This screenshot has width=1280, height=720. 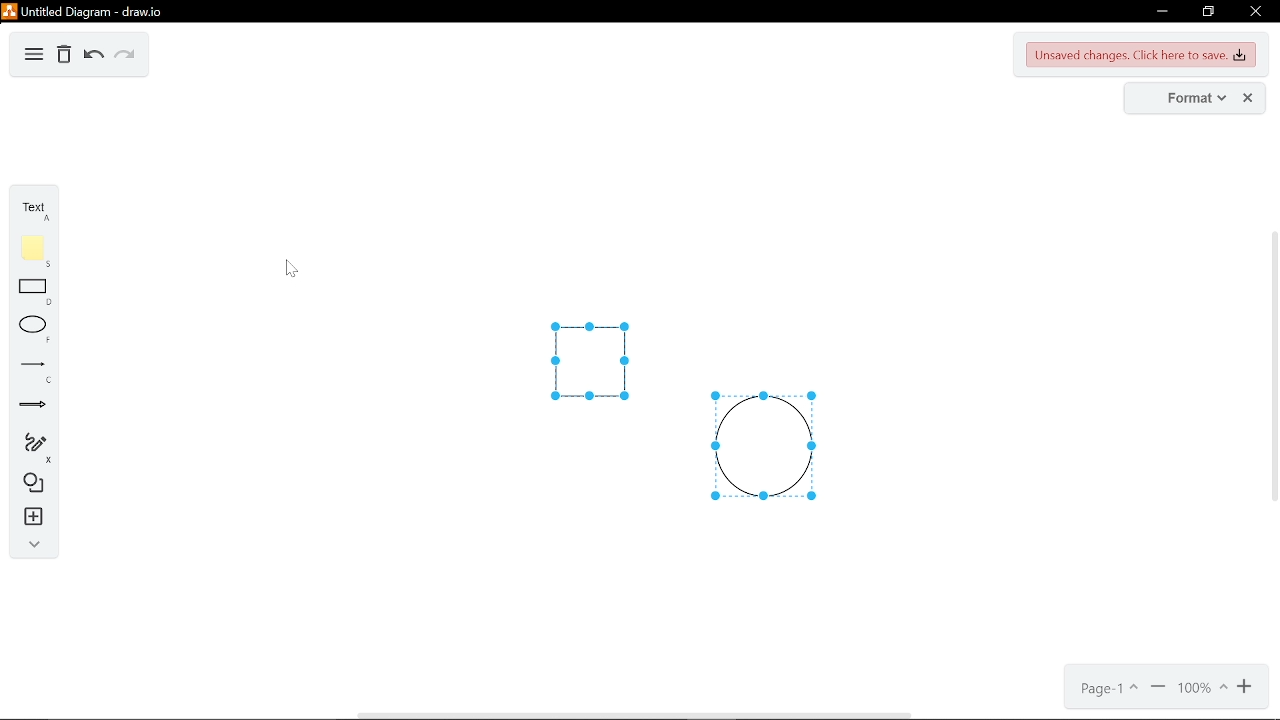 I want to click on unsaved changes. Click here to save, so click(x=1139, y=56).